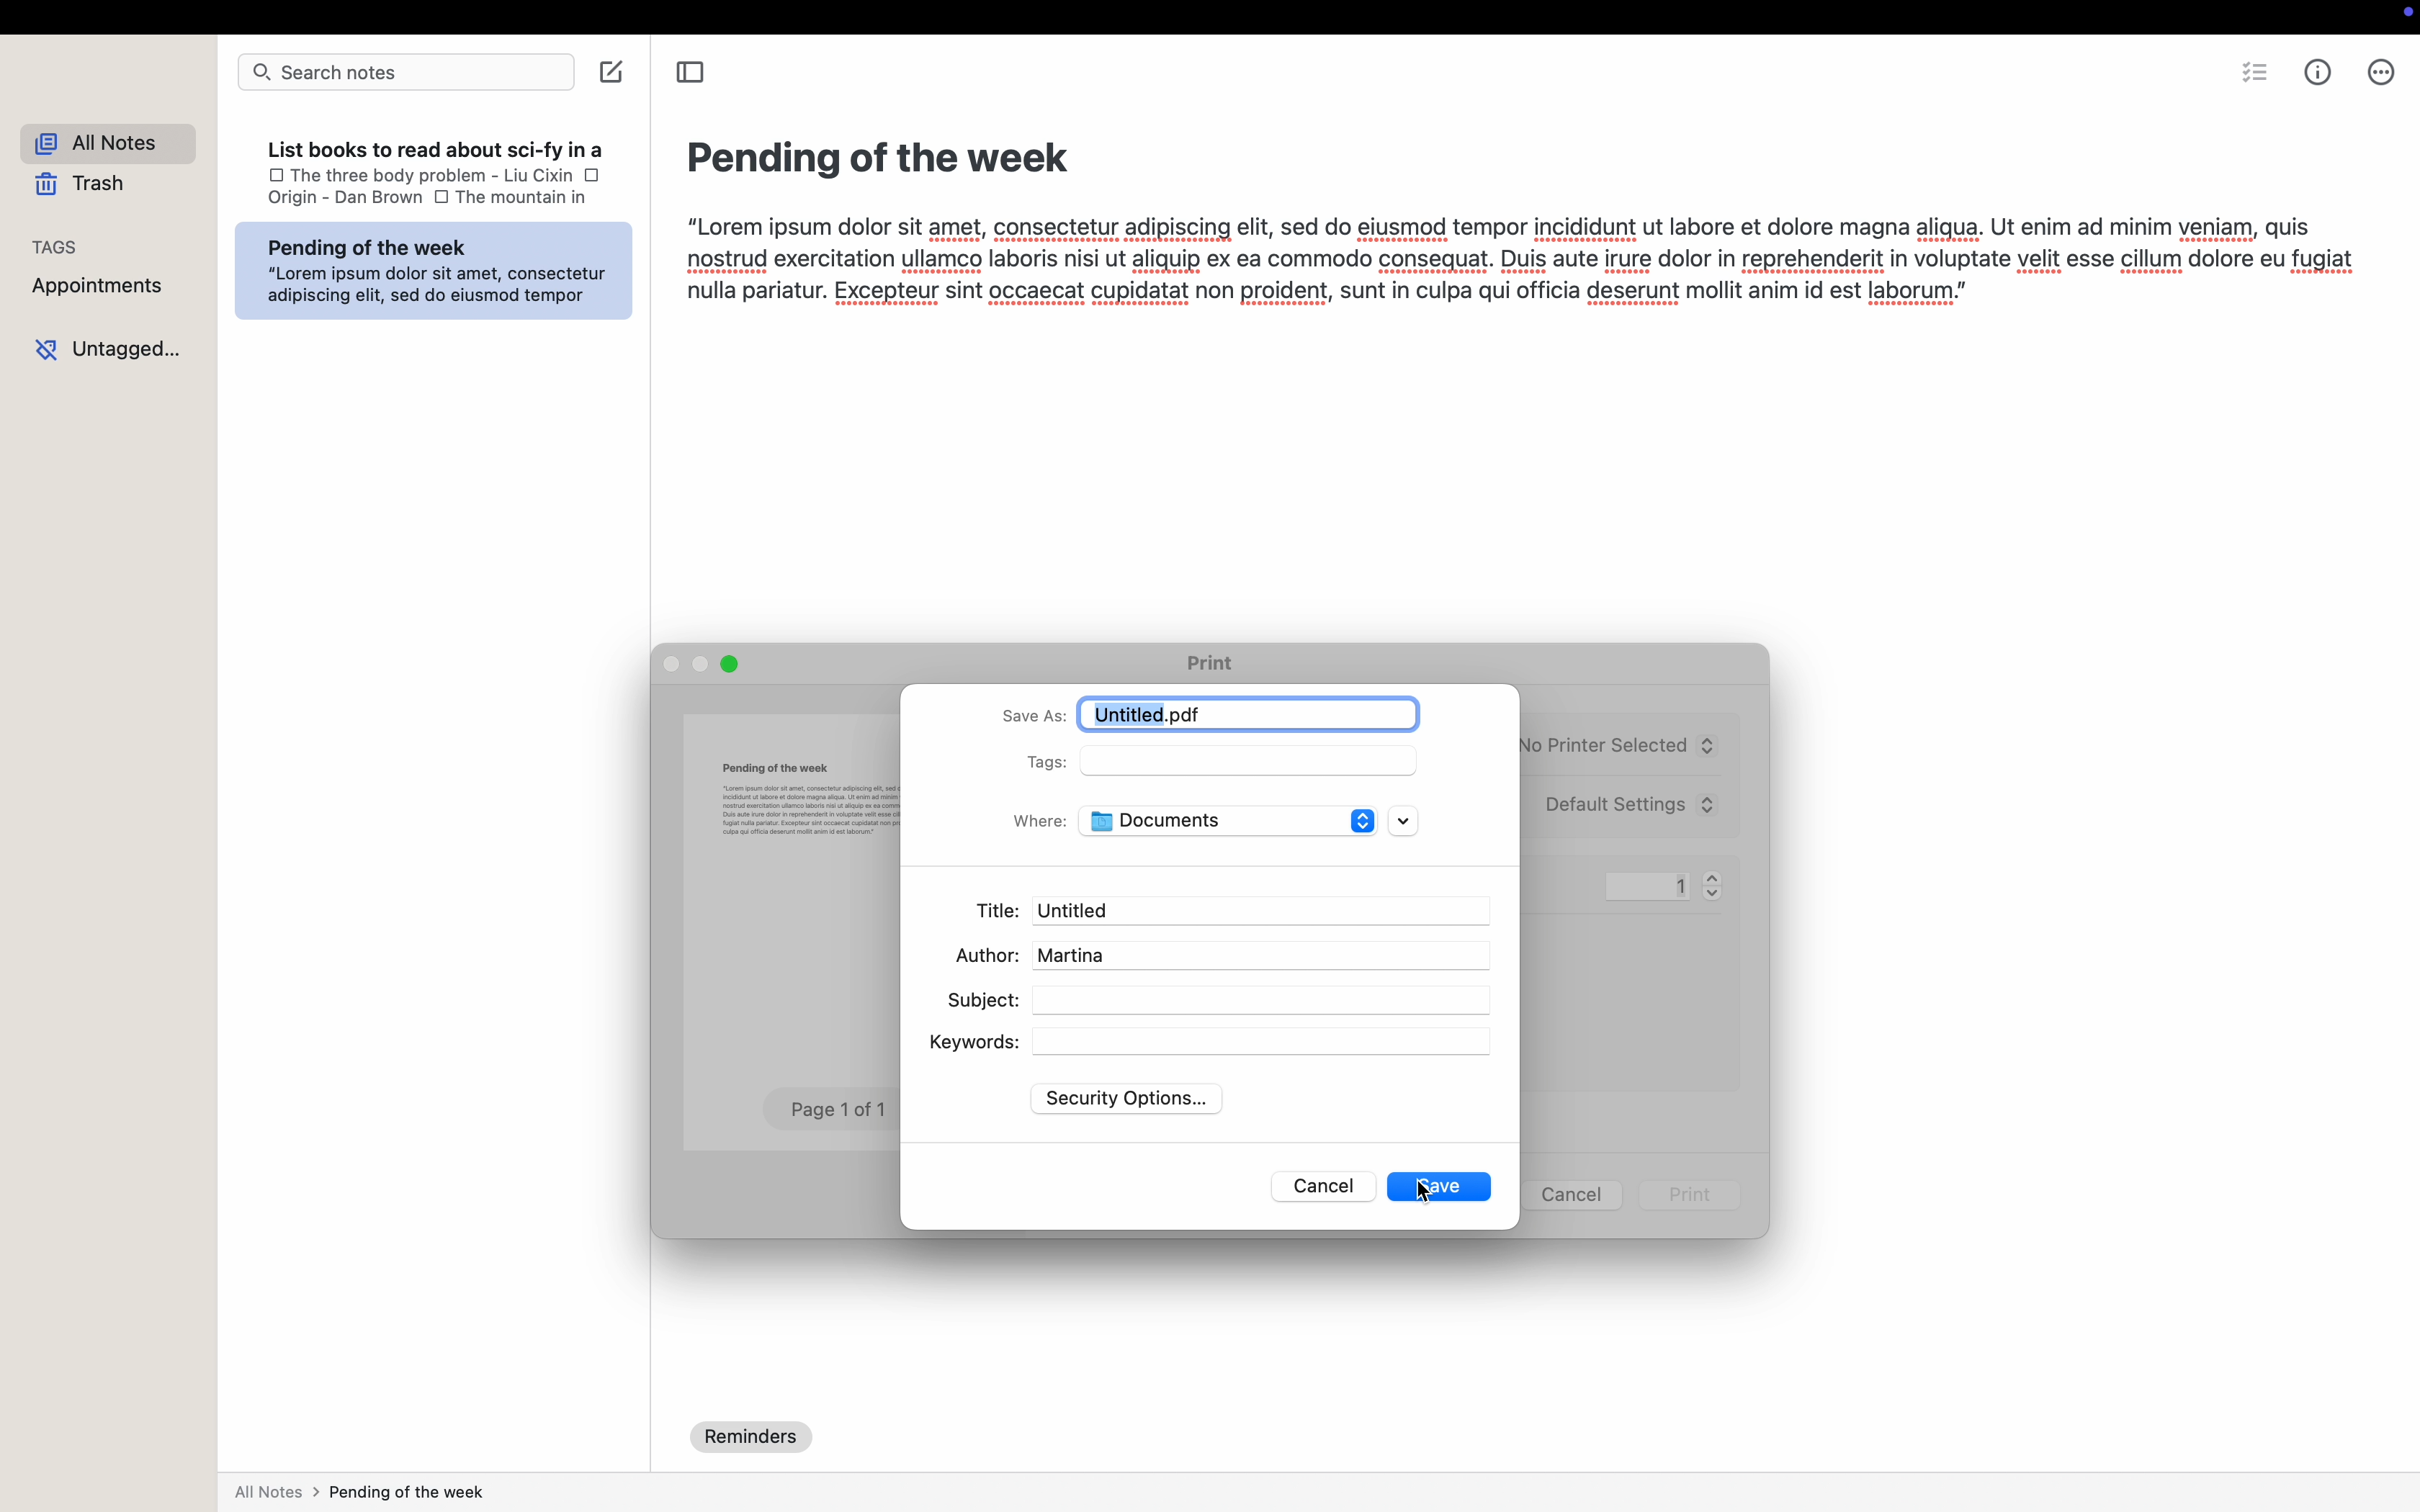 Image resolution: width=2420 pixels, height=1512 pixels. What do you see at coordinates (1124, 1096) in the screenshot?
I see `security options` at bounding box center [1124, 1096].